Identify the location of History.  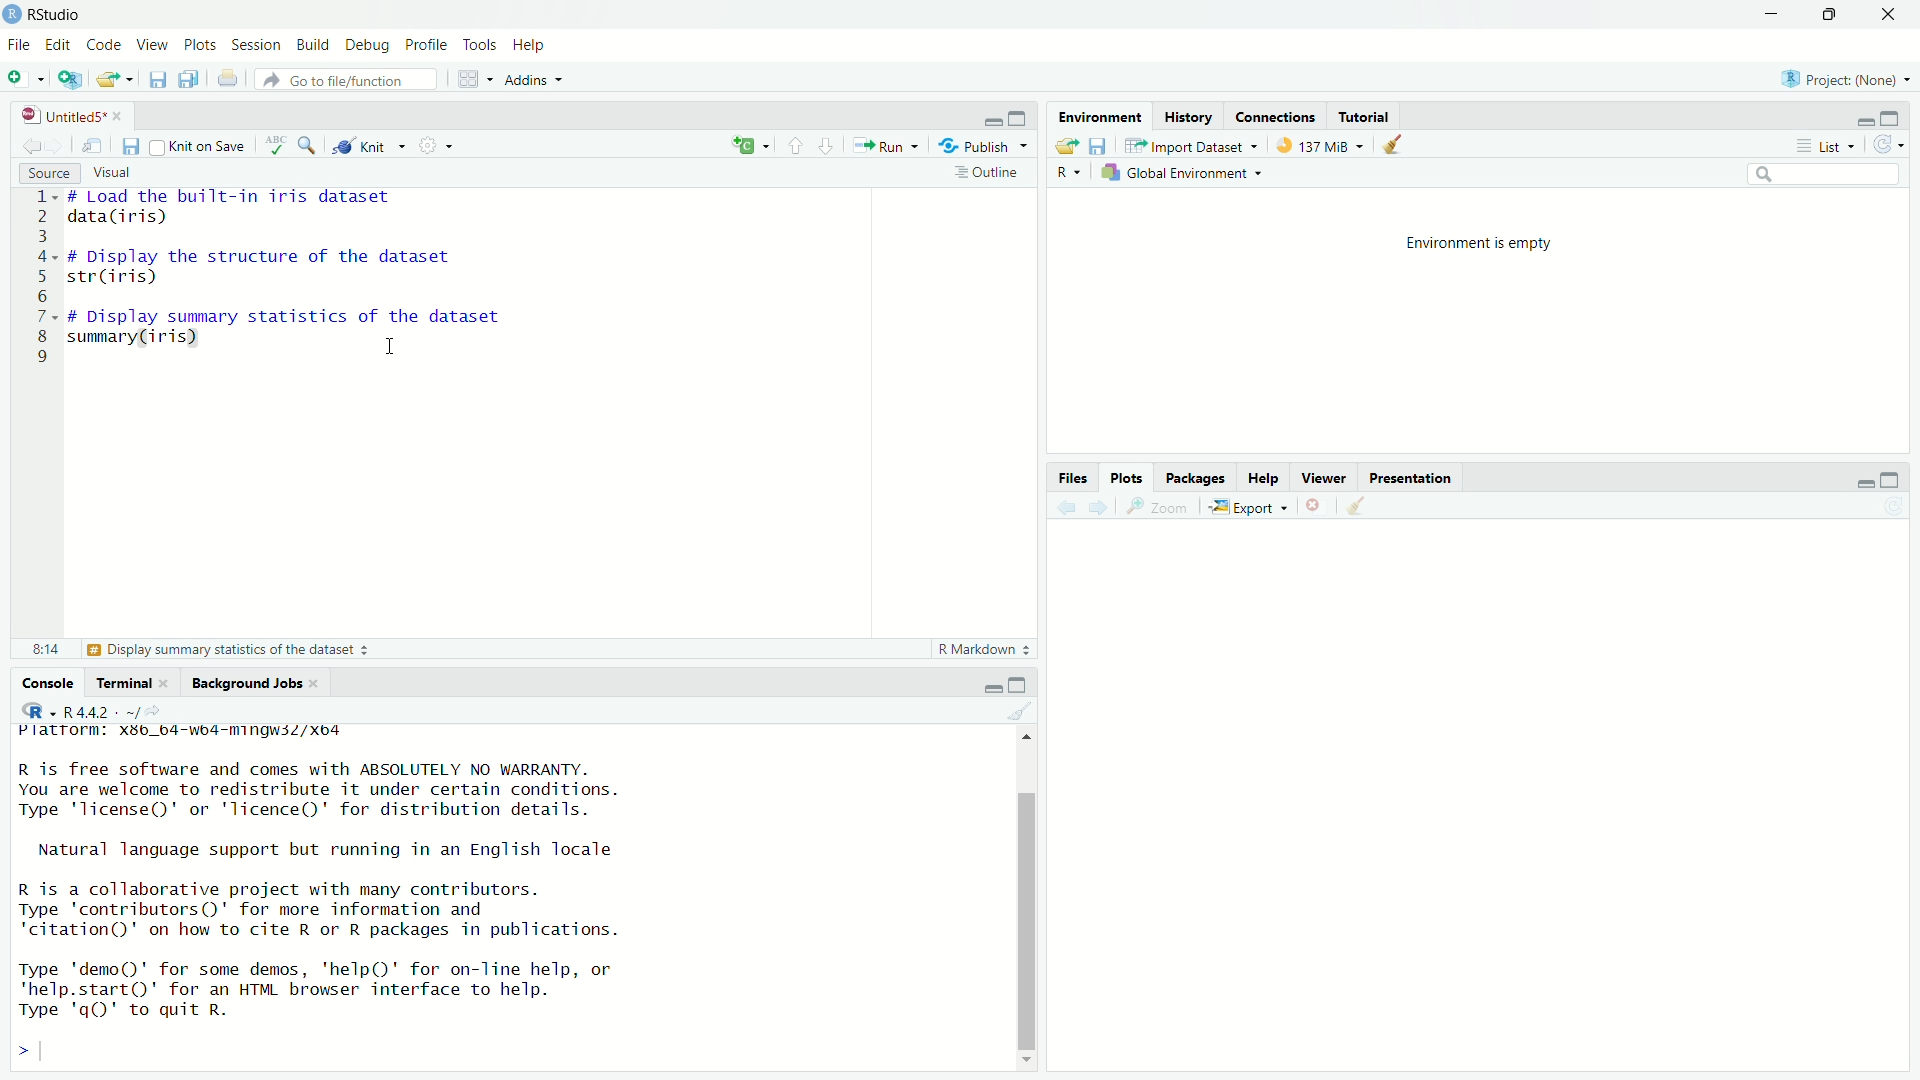
(1187, 117).